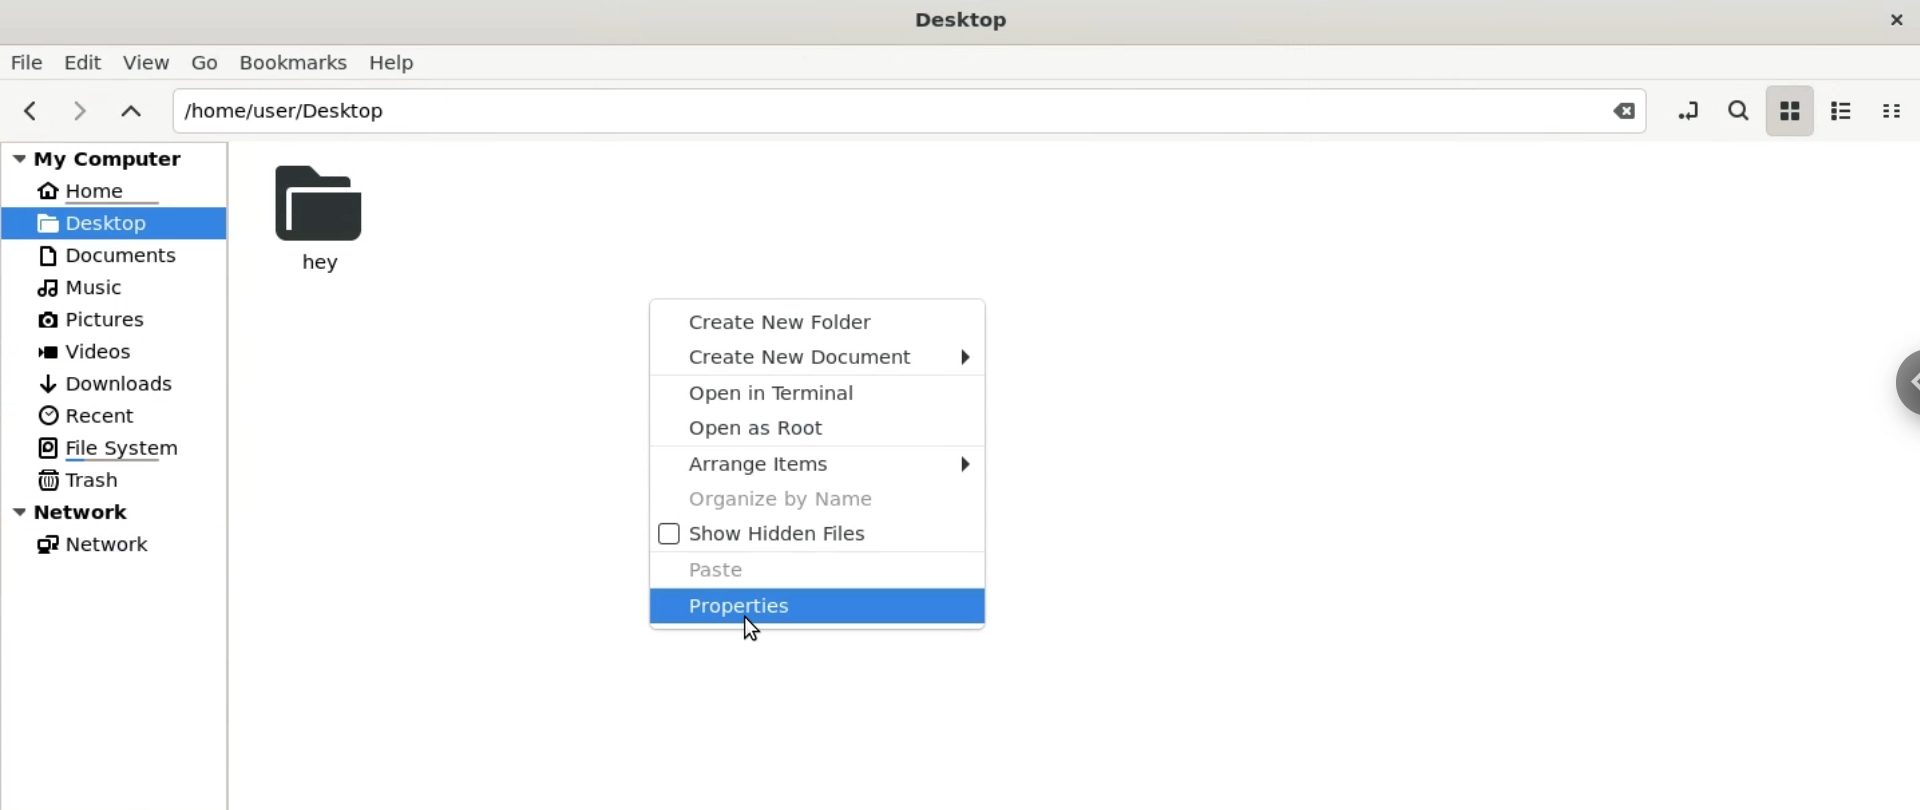  What do you see at coordinates (99, 545) in the screenshot?
I see `network` at bounding box center [99, 545].